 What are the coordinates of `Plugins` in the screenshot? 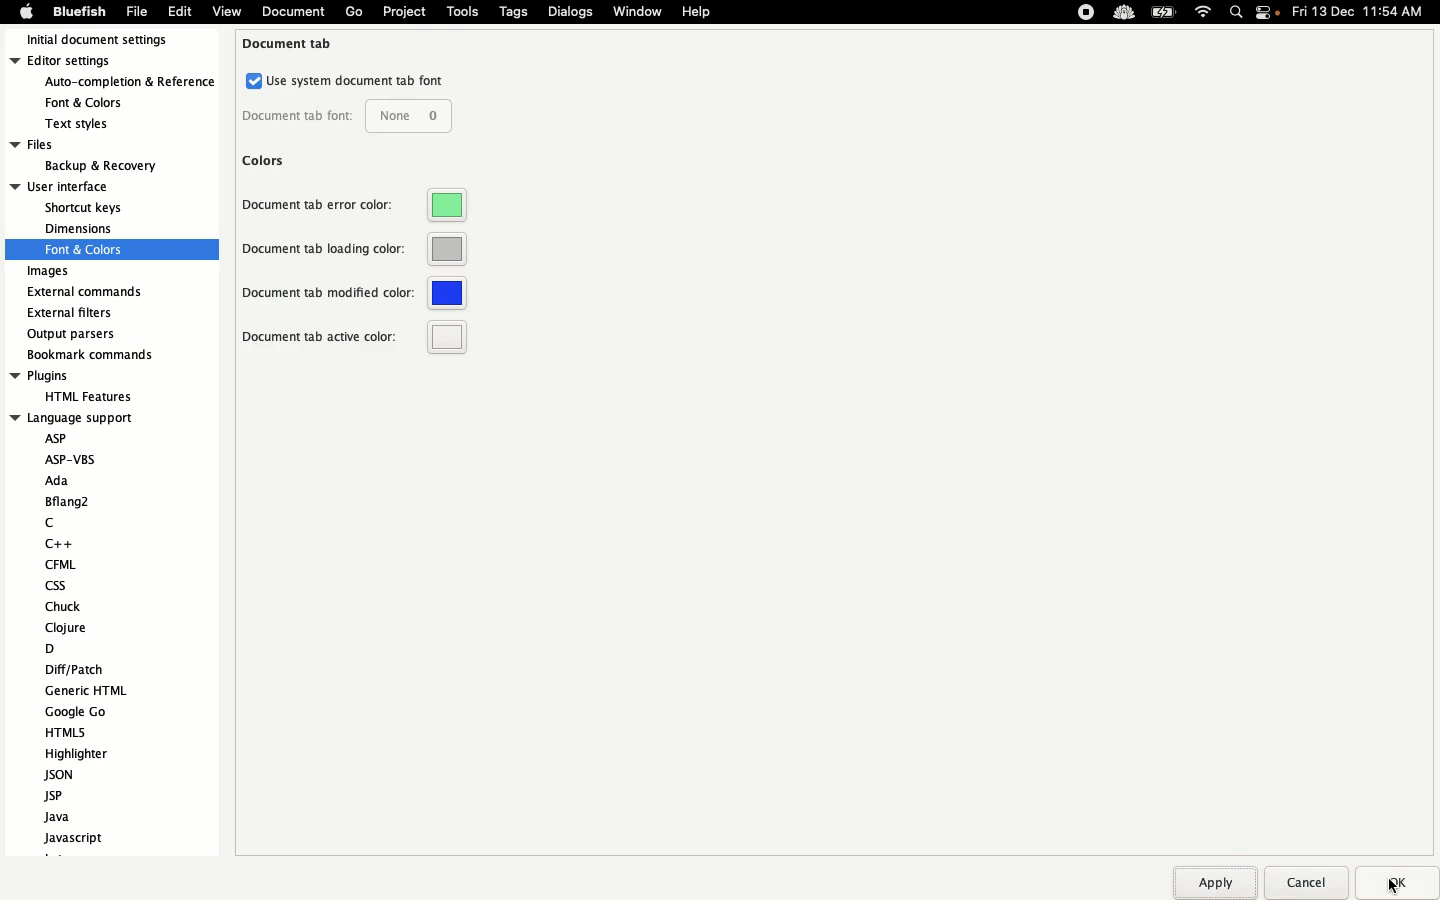 It's located at (74, 376).